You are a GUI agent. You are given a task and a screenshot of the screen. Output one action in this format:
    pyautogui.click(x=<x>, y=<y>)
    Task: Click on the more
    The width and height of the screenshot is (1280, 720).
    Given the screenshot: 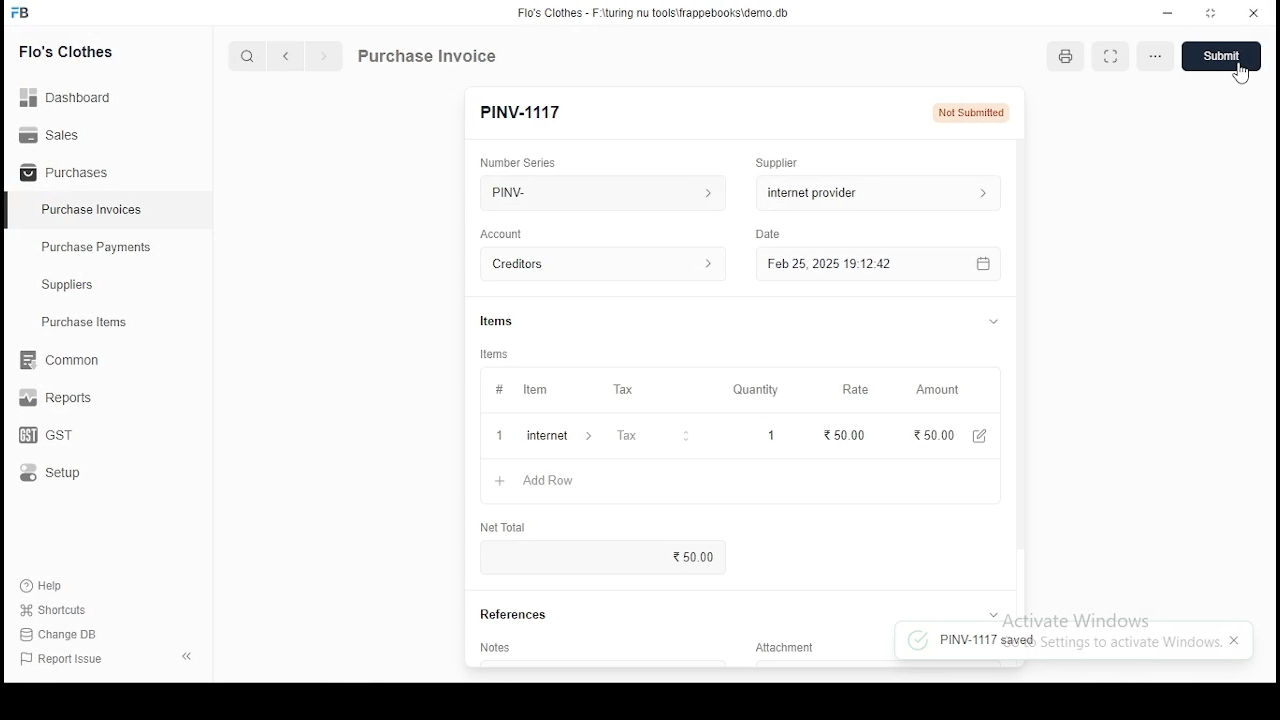 What is the action you would take?
    pyautogui.click(x=1153, y=56)
    